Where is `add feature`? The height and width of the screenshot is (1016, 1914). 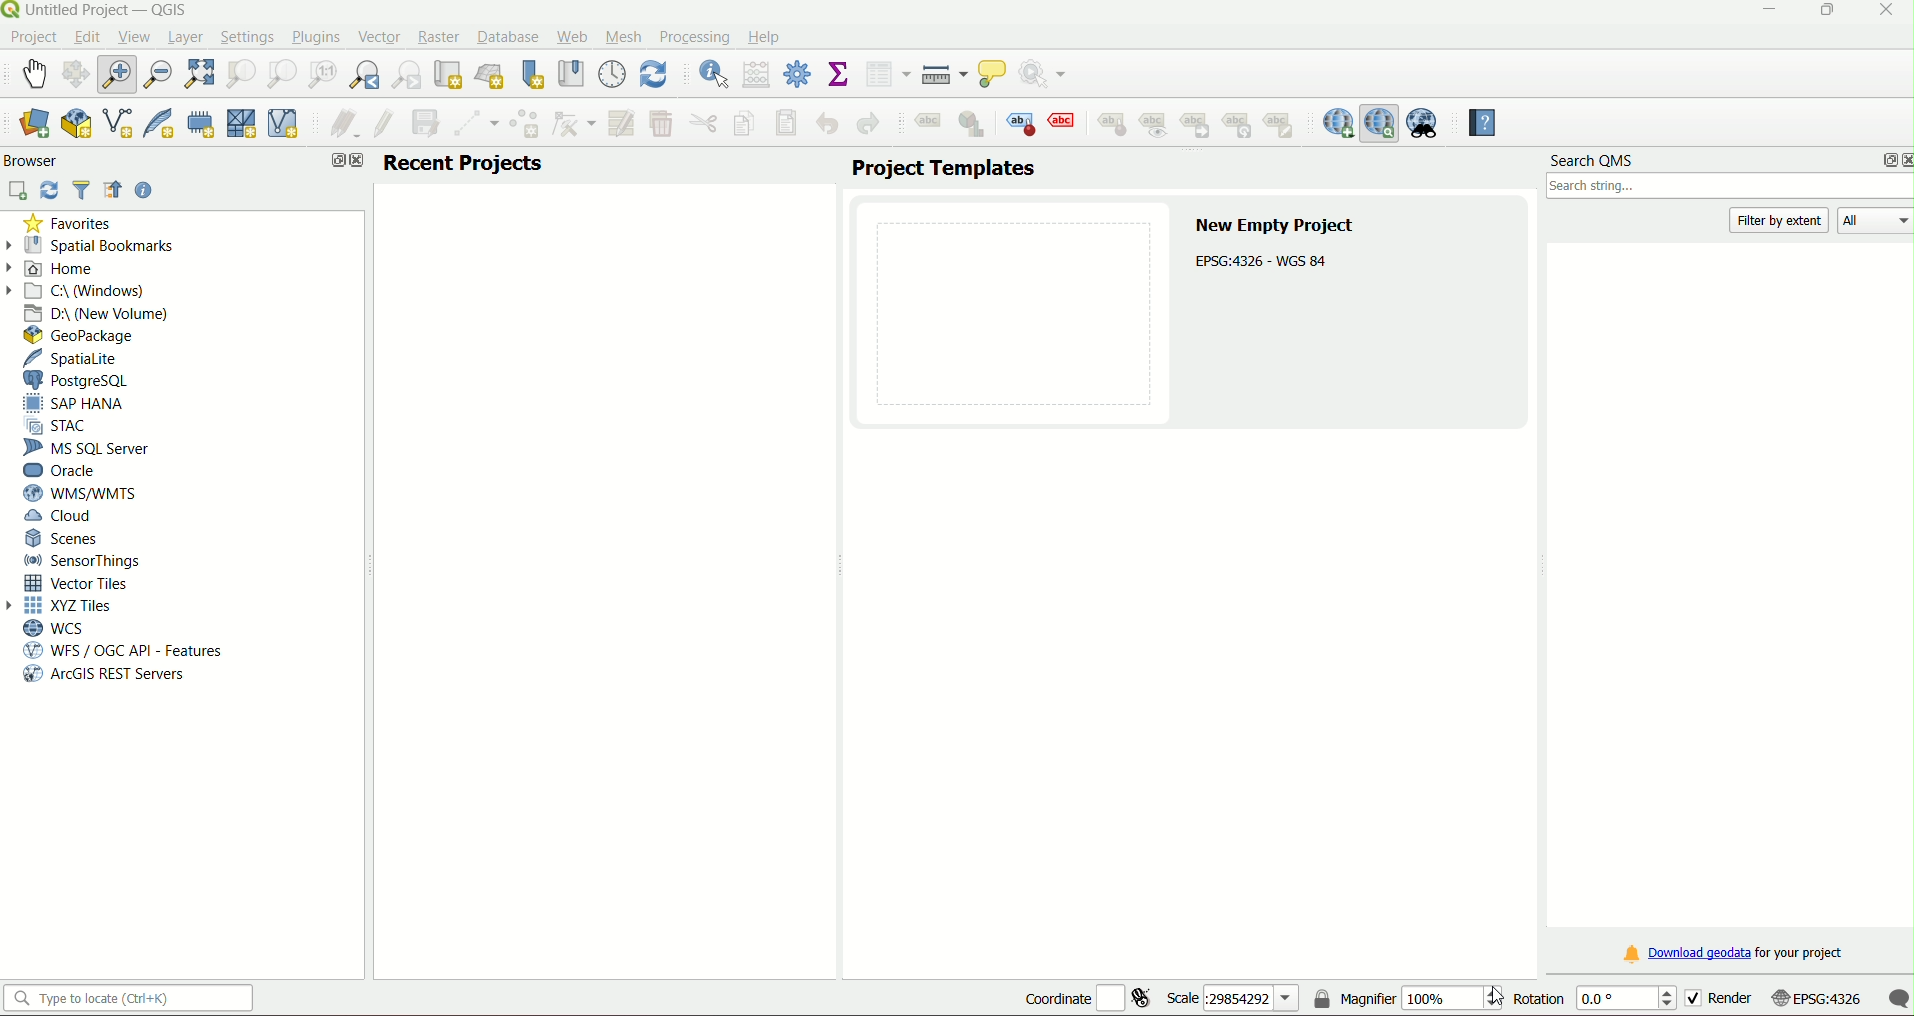
add feature is located at coordinates (525, 125).